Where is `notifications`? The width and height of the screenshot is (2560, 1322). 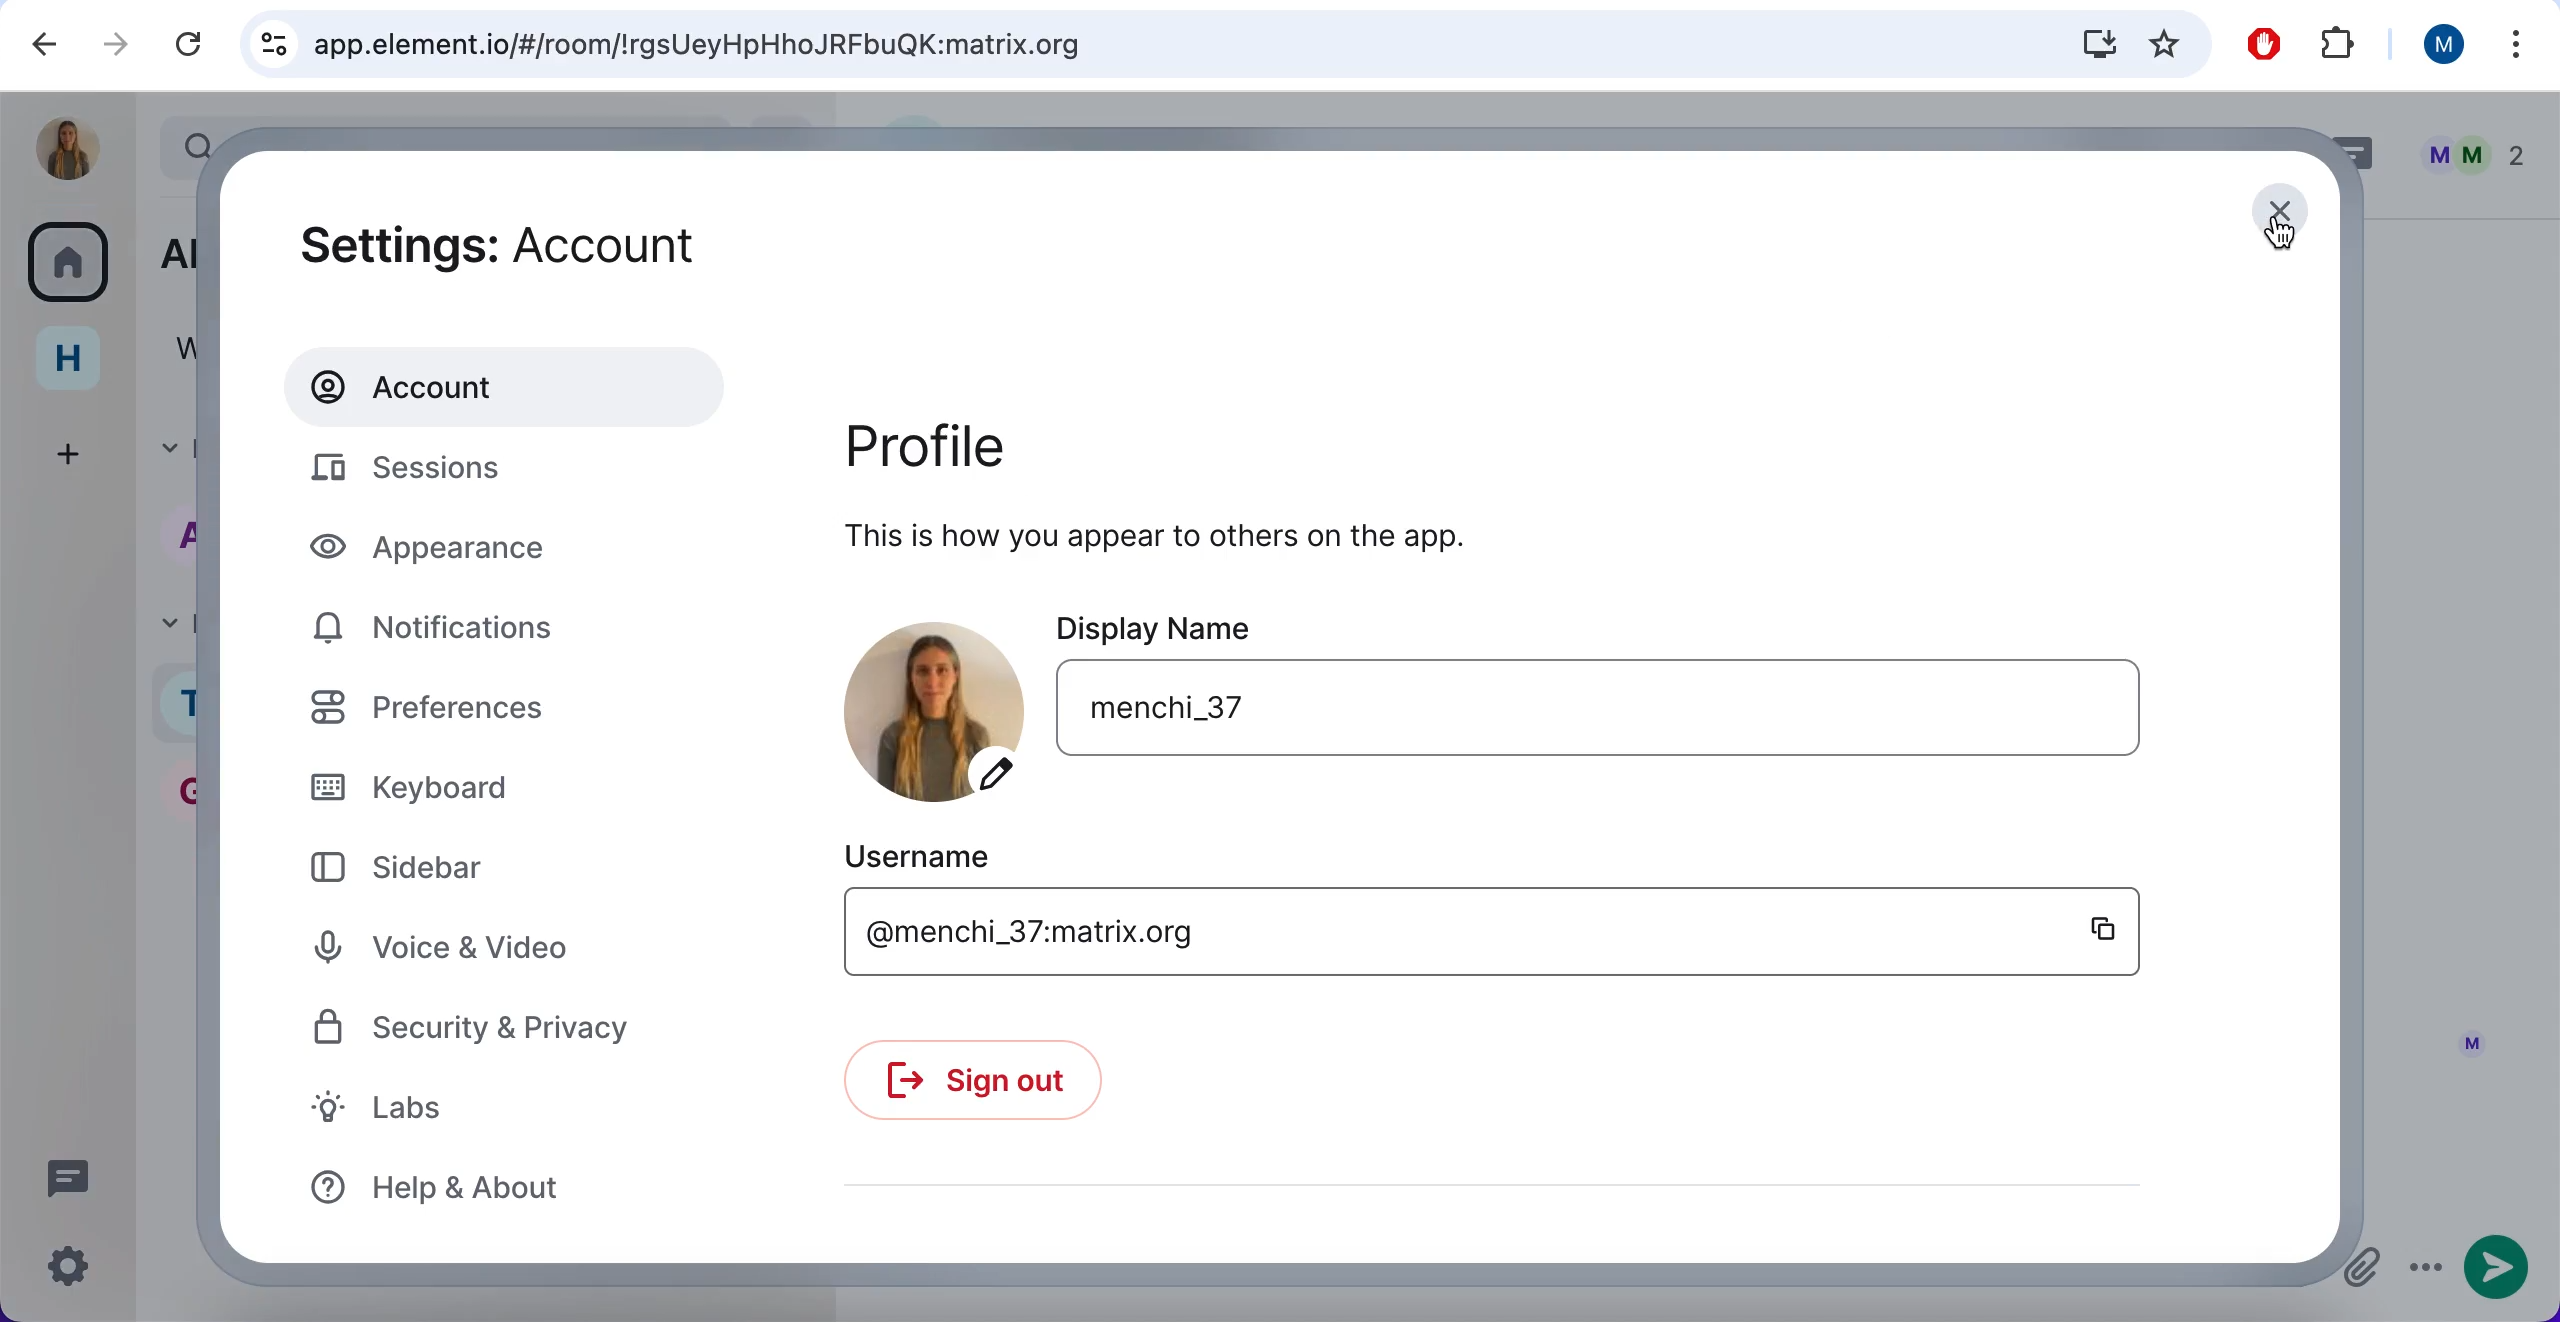
notifications is located at coordinates (473, 632).